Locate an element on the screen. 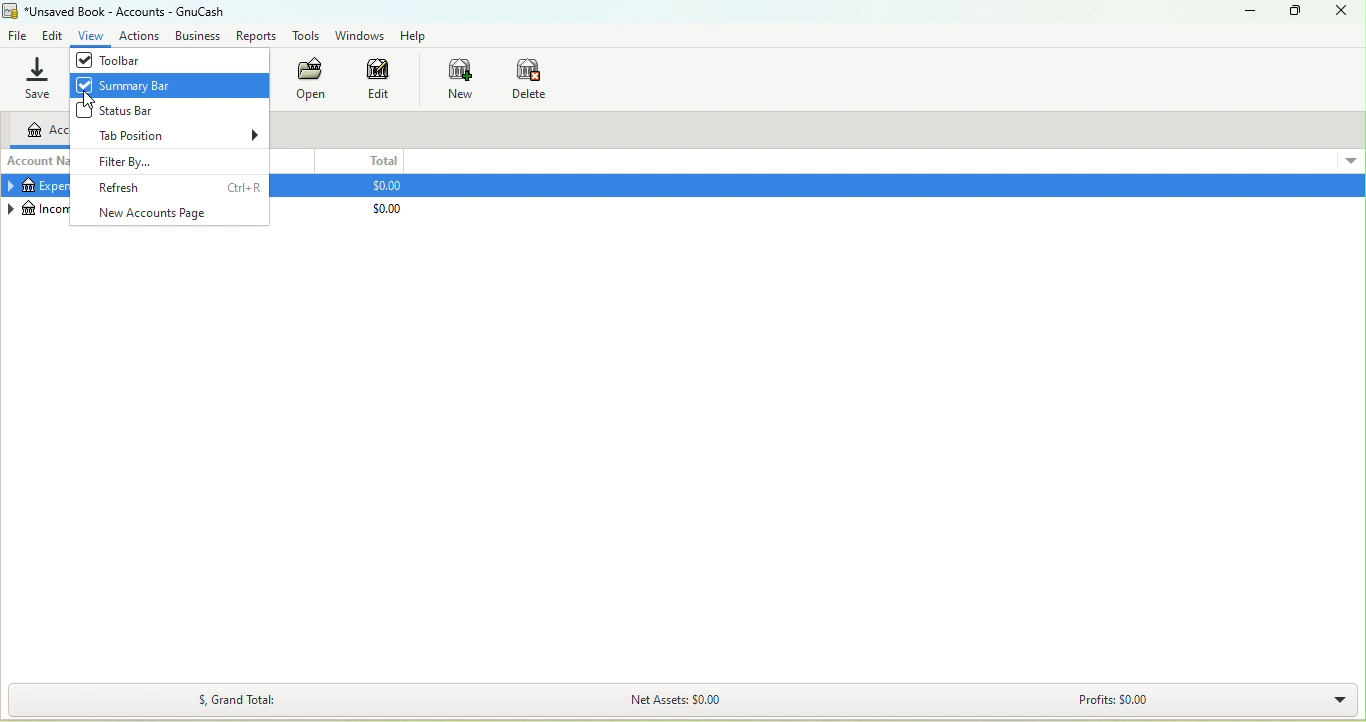  Toolbar is located at coordinates (169, 60).